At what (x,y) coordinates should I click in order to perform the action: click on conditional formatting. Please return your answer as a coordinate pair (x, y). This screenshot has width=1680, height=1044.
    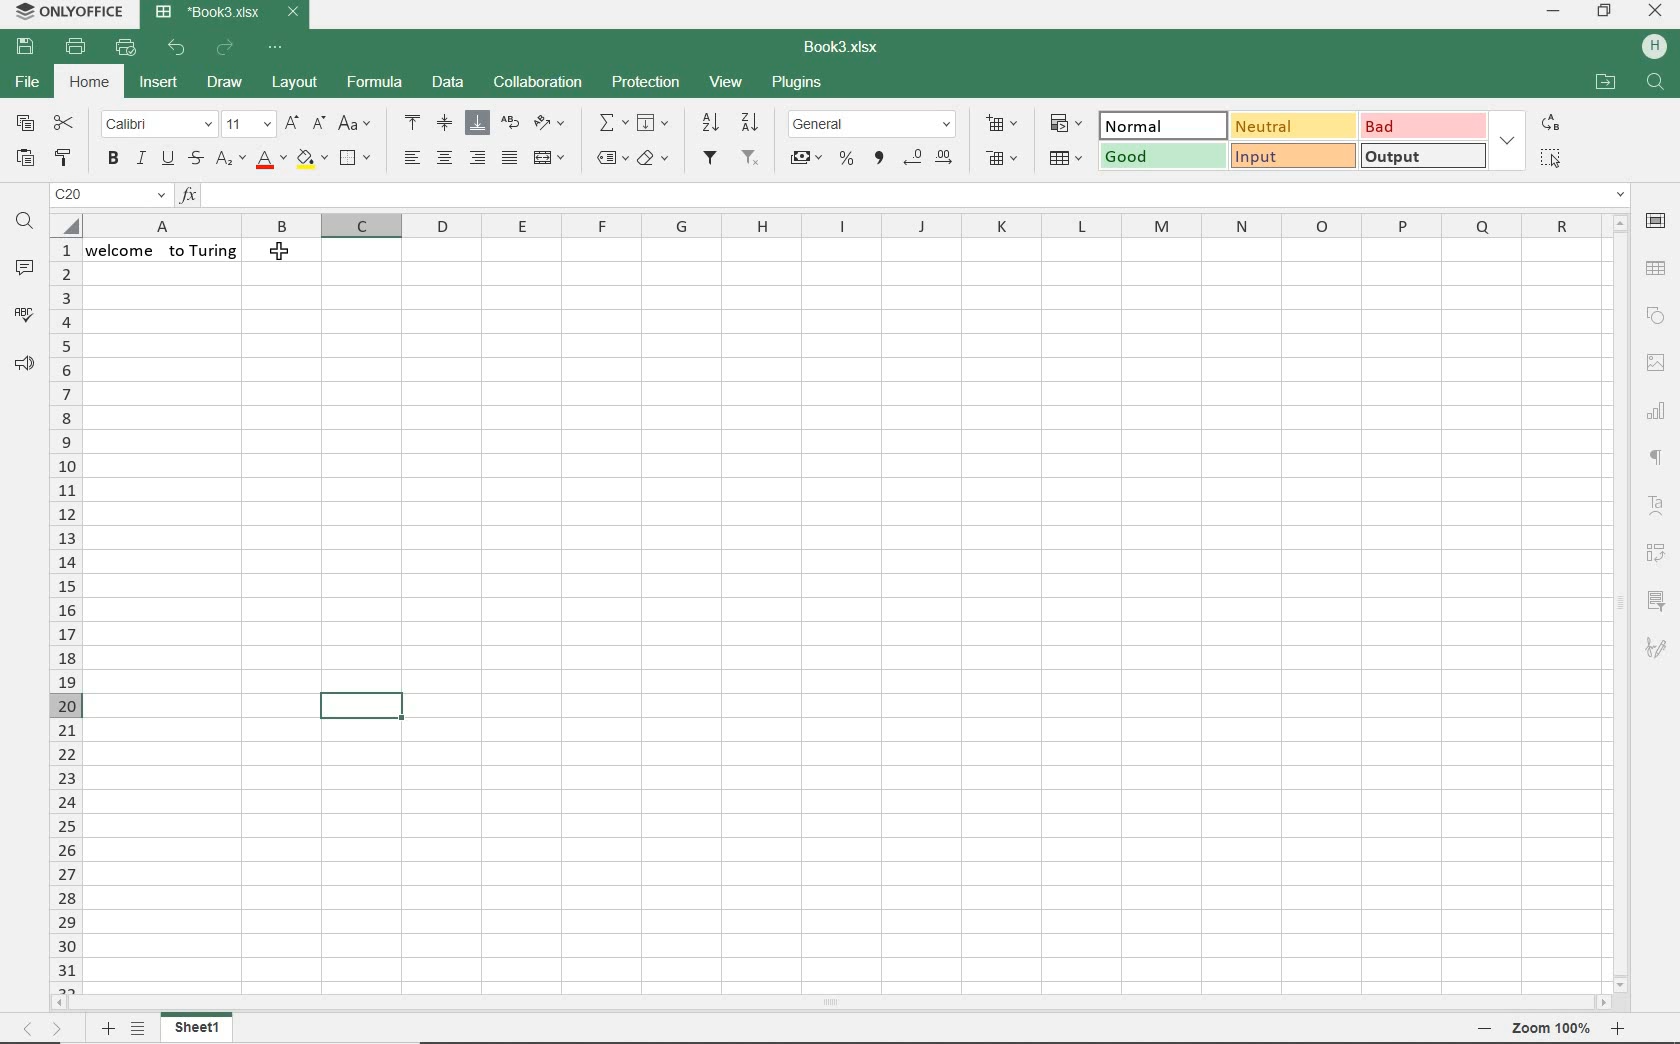
    Looking at the image, I should click on (1065, 123).